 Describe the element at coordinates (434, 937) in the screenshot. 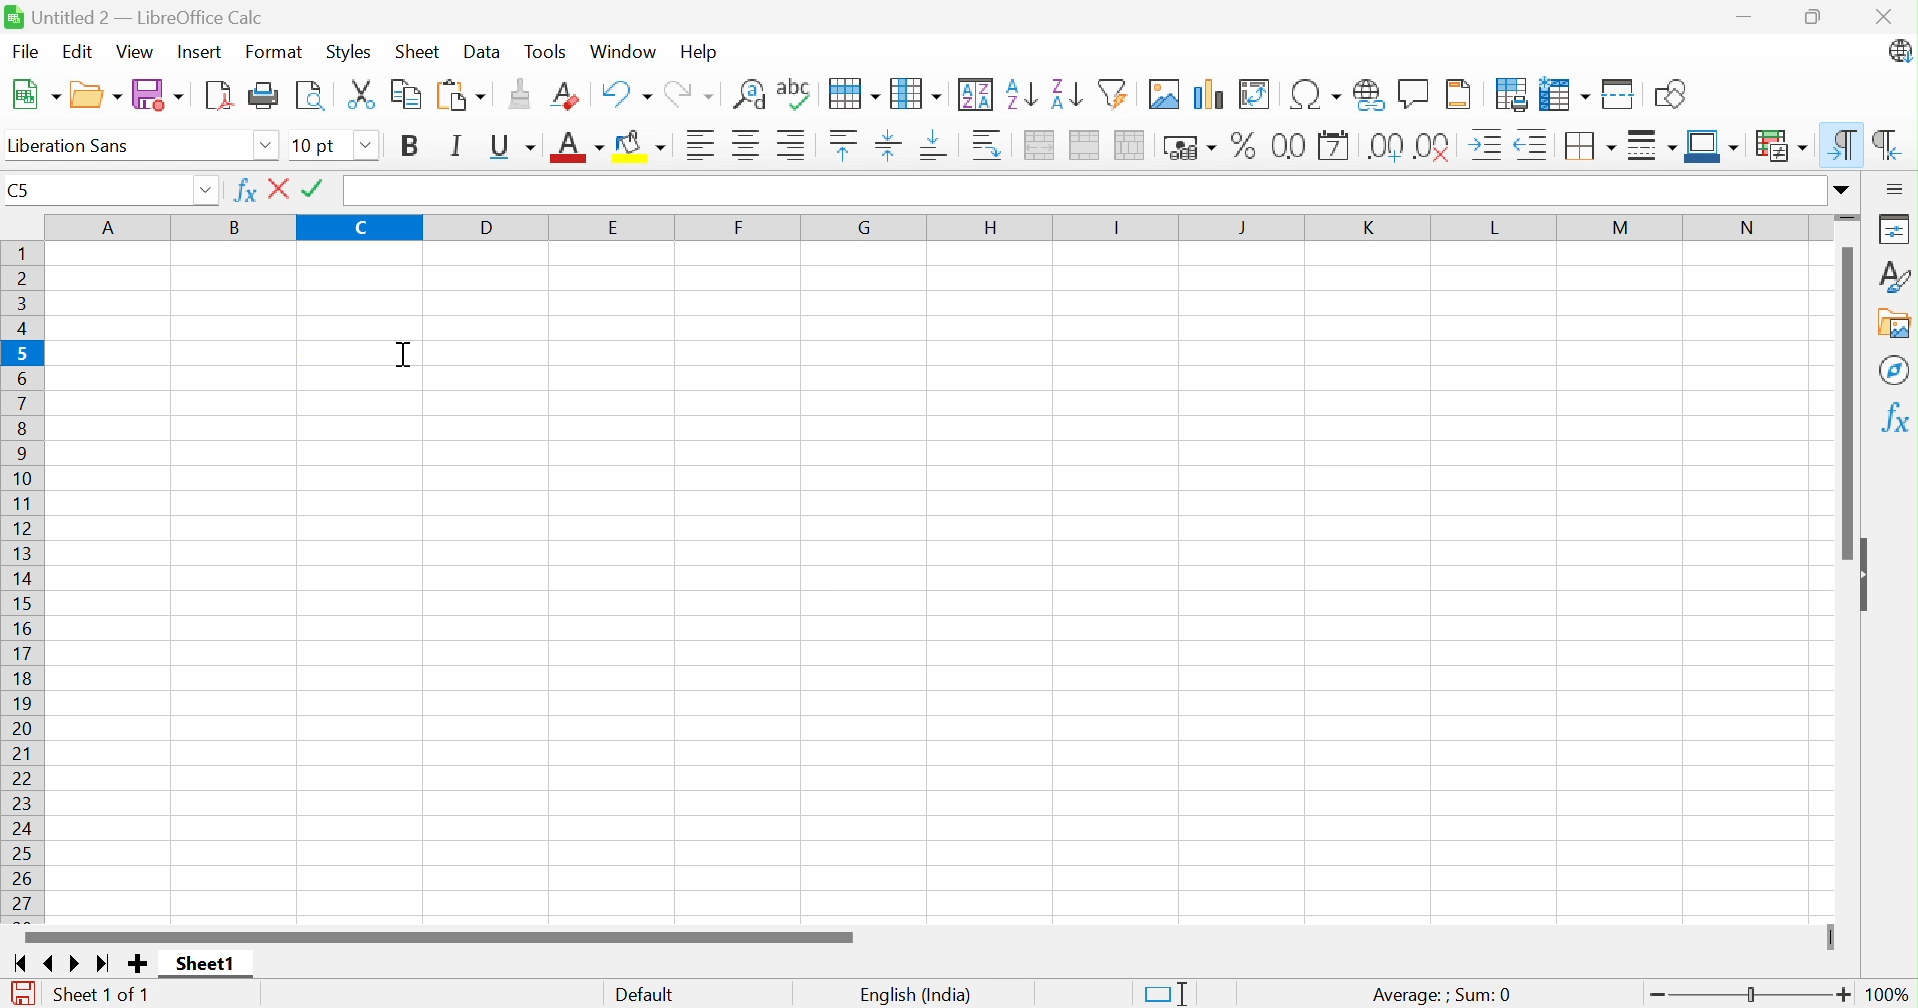

I see `Scroll bar` at that location.